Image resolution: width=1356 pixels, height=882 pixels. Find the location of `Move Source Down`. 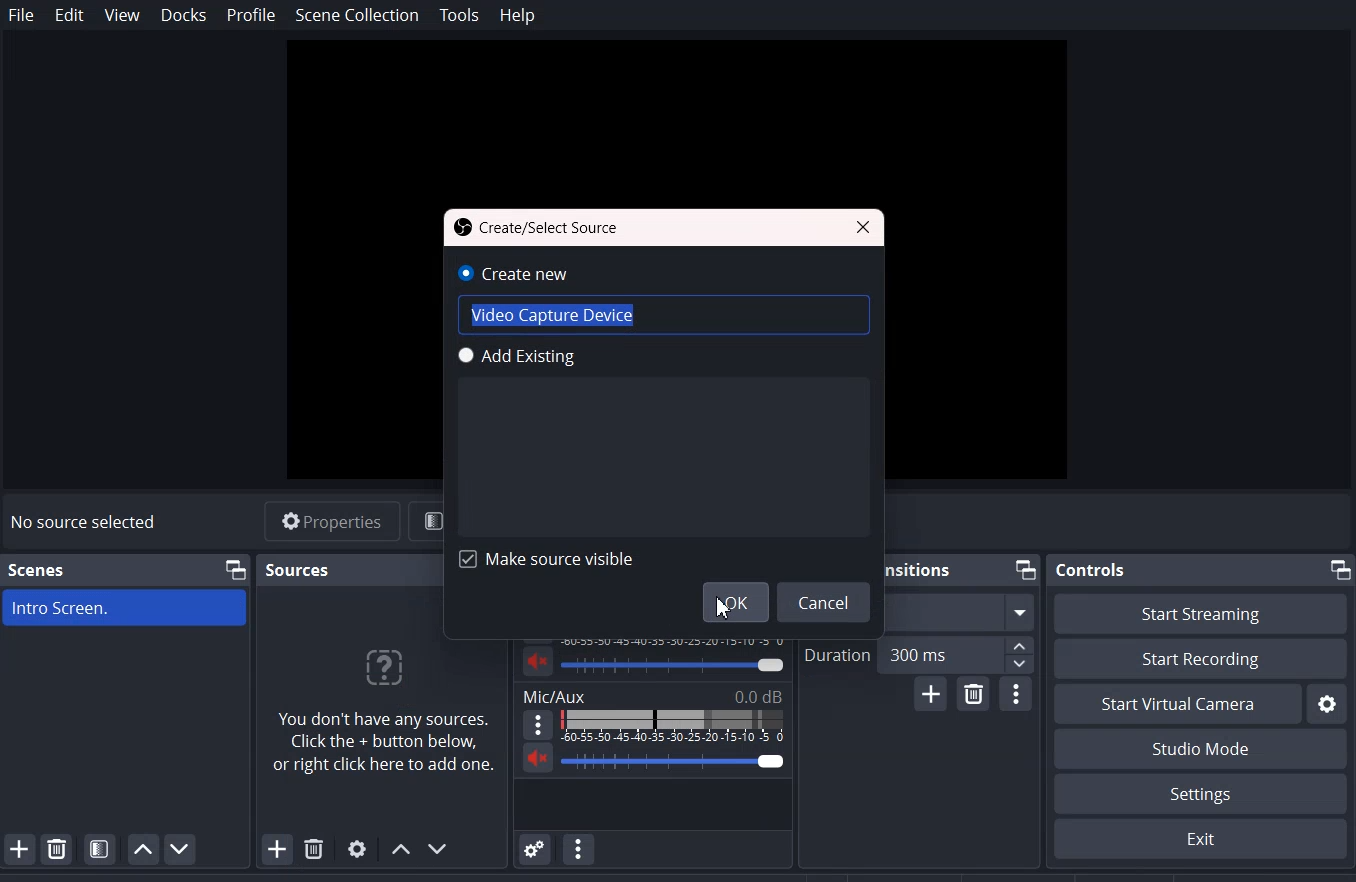

Move Source Down is located at coordinates (440, 848).